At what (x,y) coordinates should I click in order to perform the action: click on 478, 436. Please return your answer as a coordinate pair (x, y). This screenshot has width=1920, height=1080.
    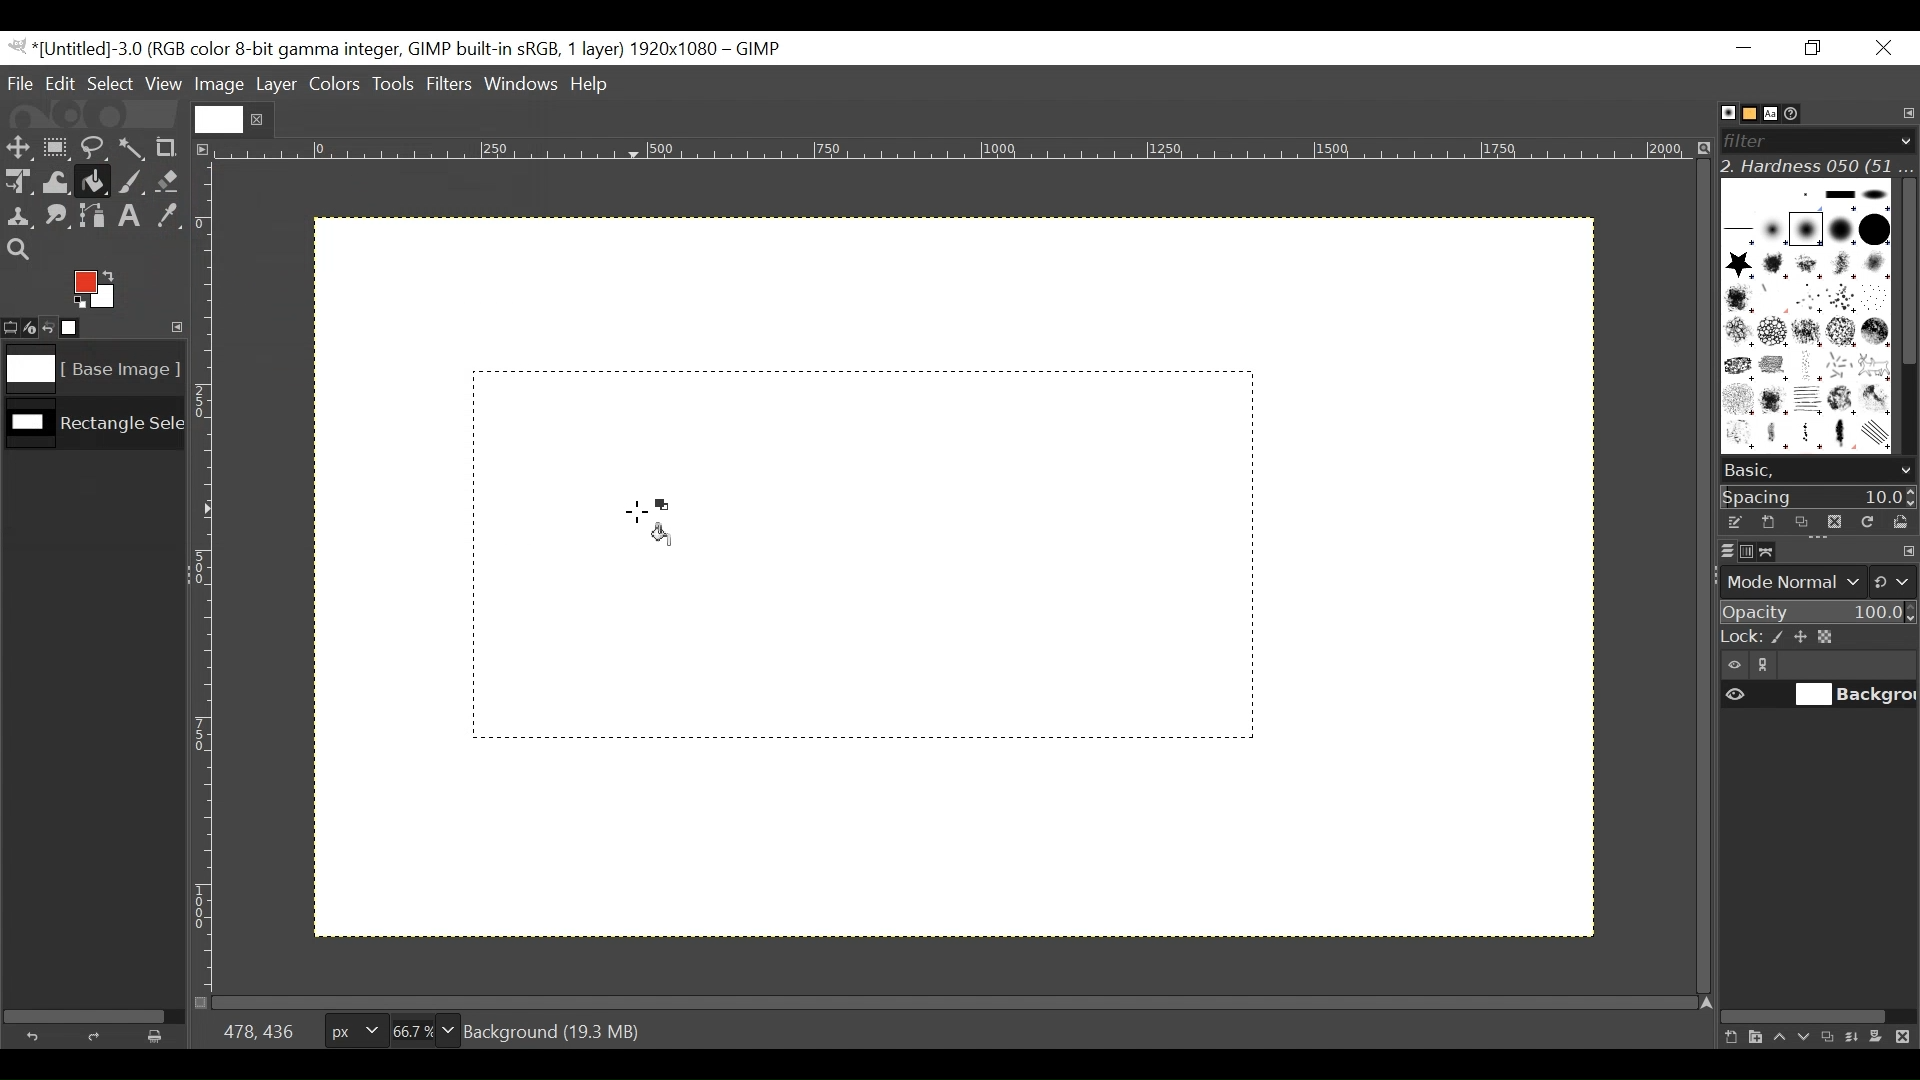
    Looking at the image, I should click on (255, 1030).